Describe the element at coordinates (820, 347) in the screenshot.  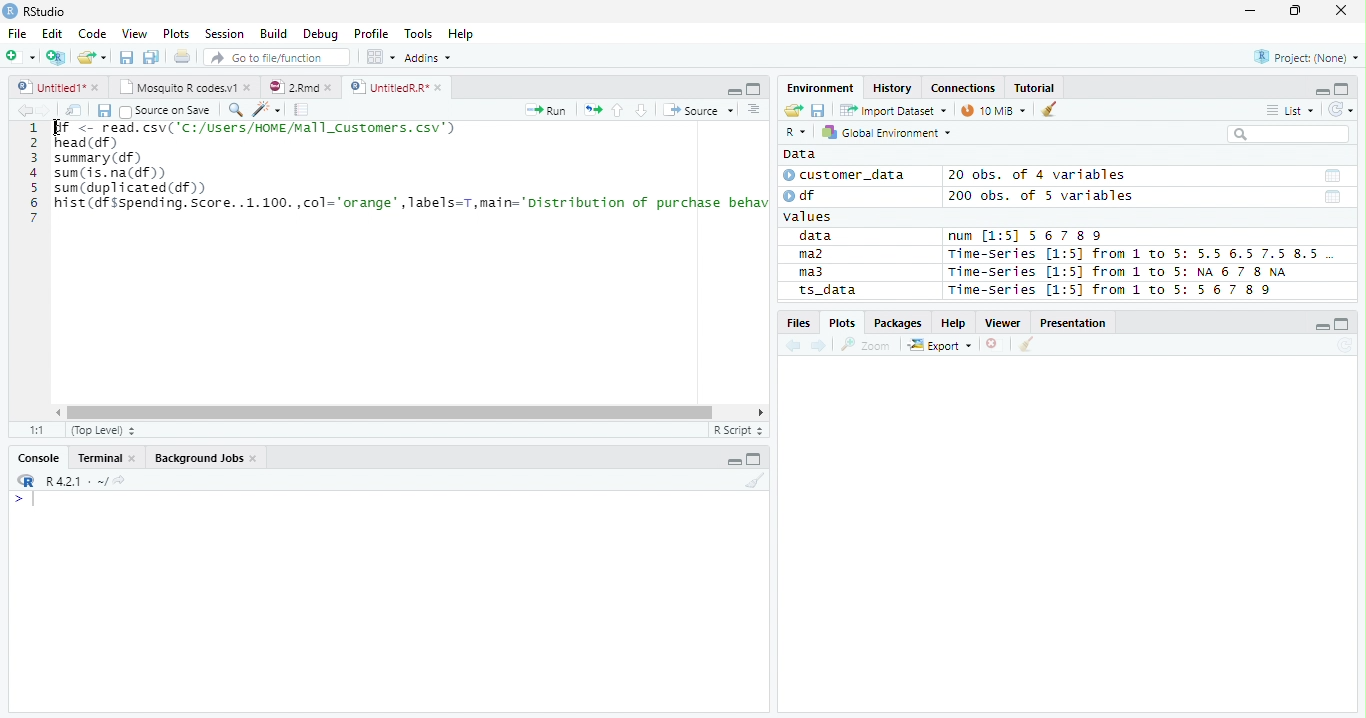
I see `Next` at that location.